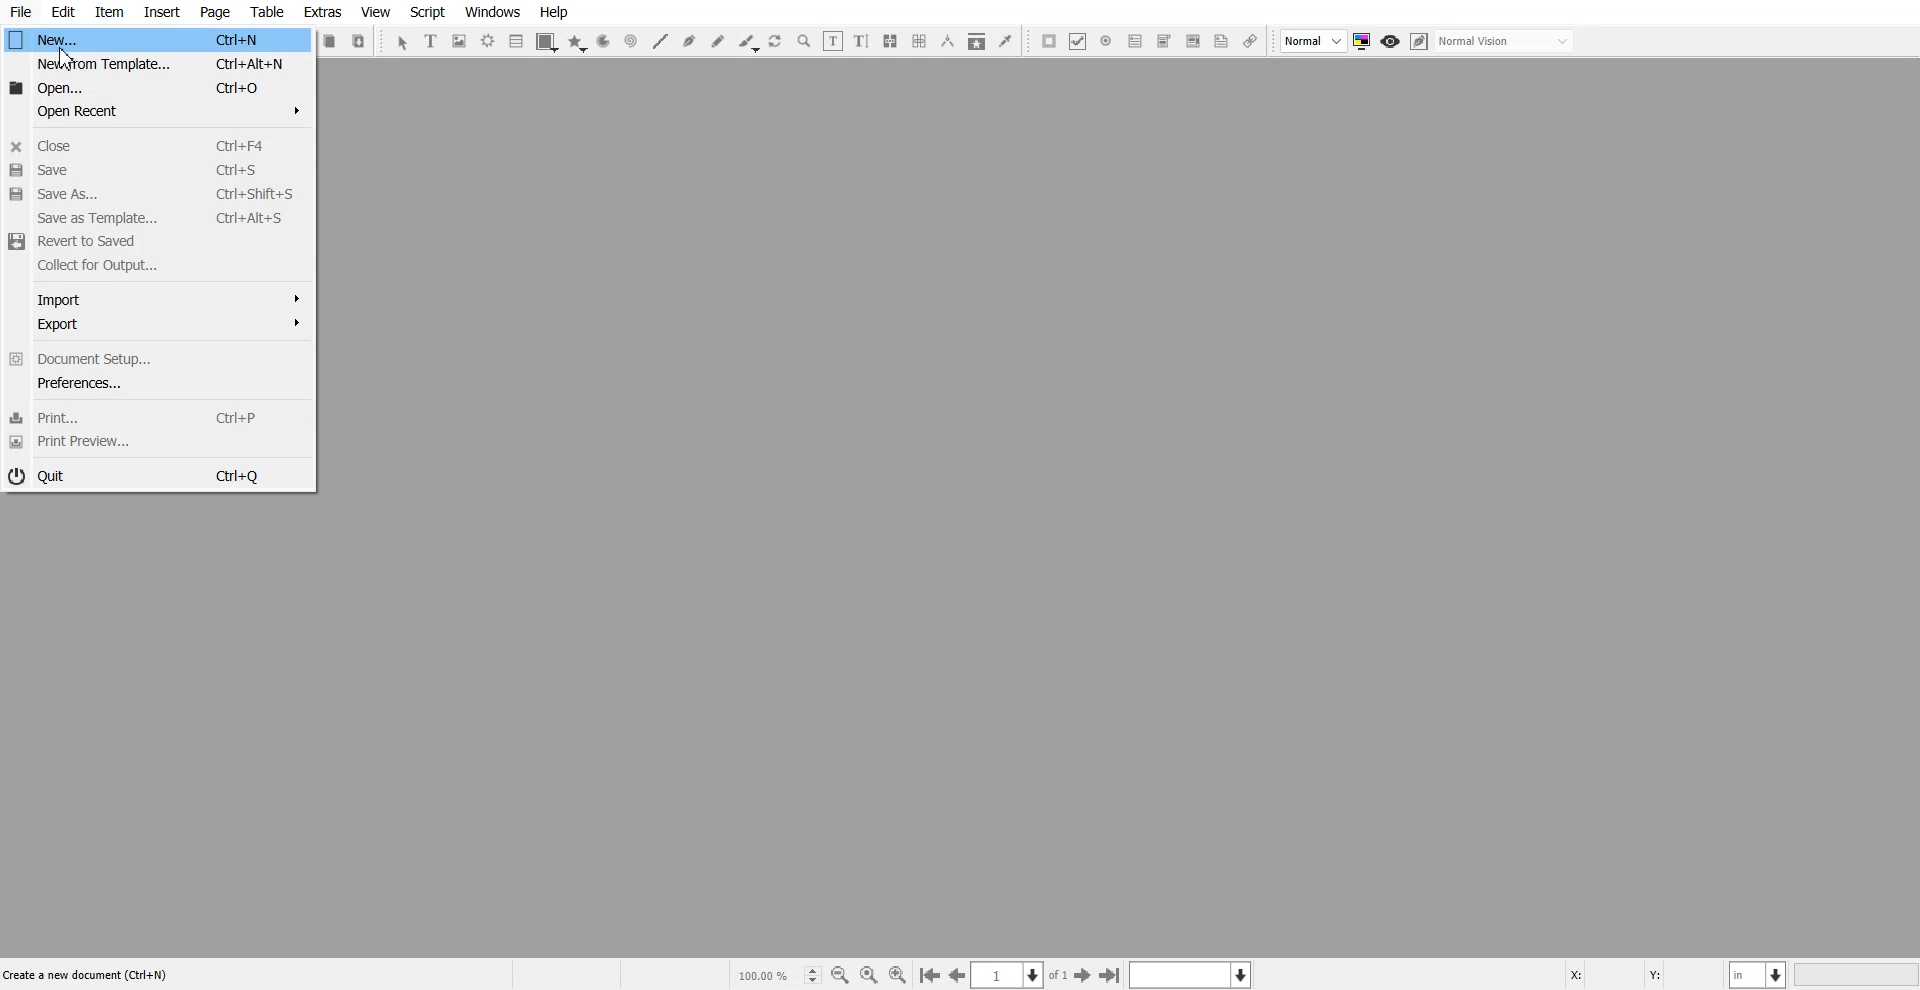  I want to click on Spiral, so click(630, 41).